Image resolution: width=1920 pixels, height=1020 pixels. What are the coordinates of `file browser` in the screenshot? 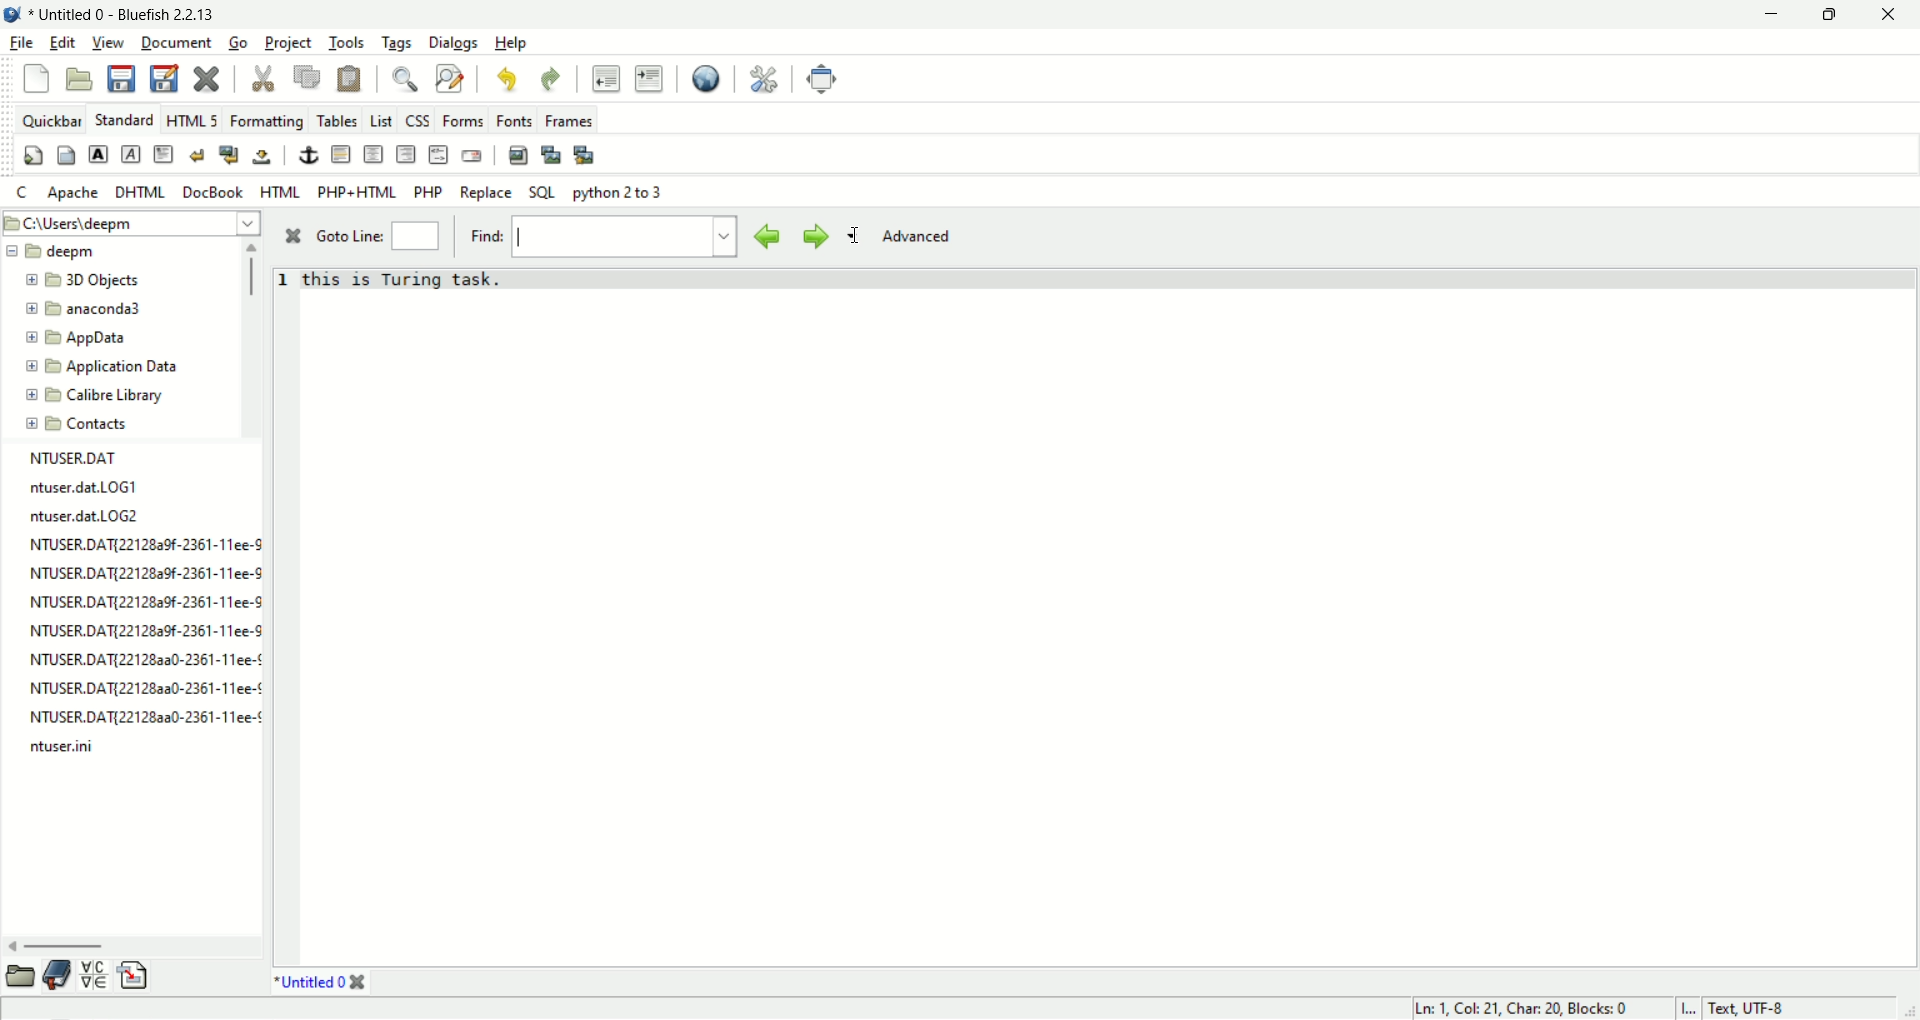 It's located at (19, 974).